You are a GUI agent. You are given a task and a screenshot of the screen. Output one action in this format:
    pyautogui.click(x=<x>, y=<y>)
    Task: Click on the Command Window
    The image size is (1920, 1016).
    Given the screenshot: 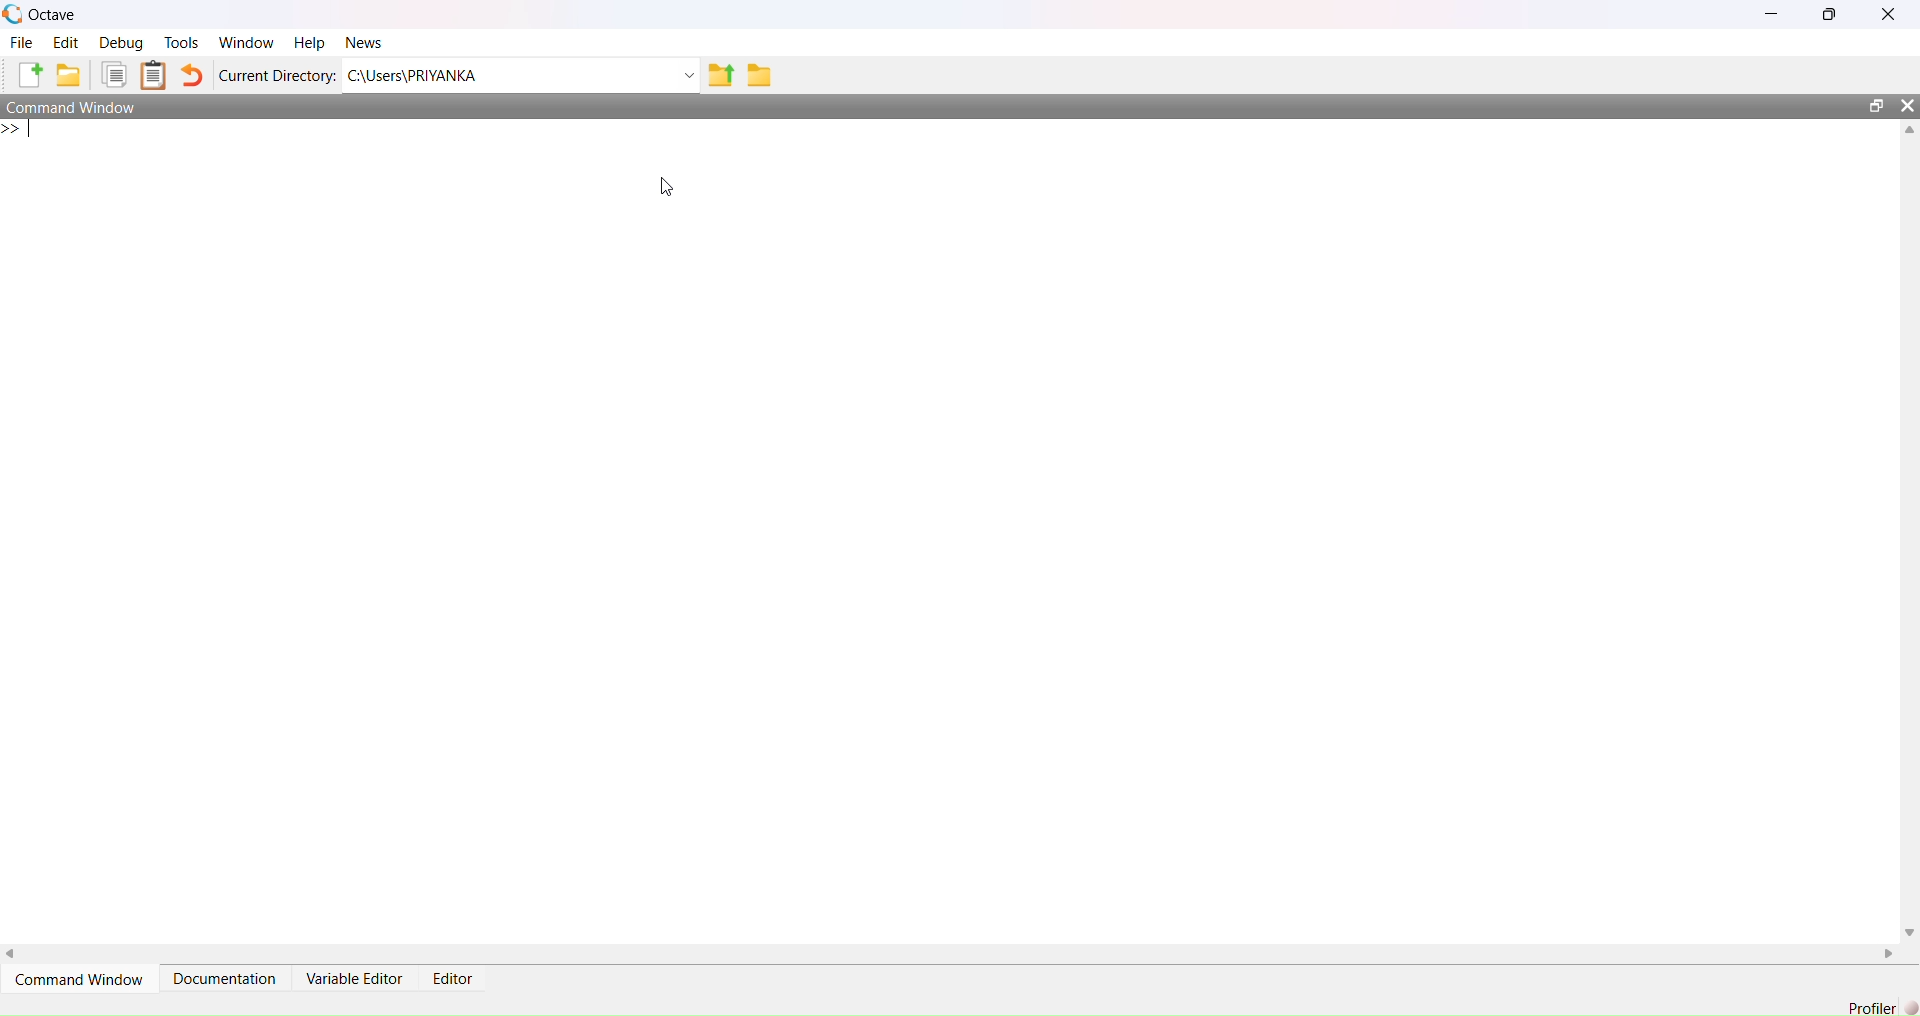 What is the action you would take?
    pyautogui.click(x=84, y=980)
    